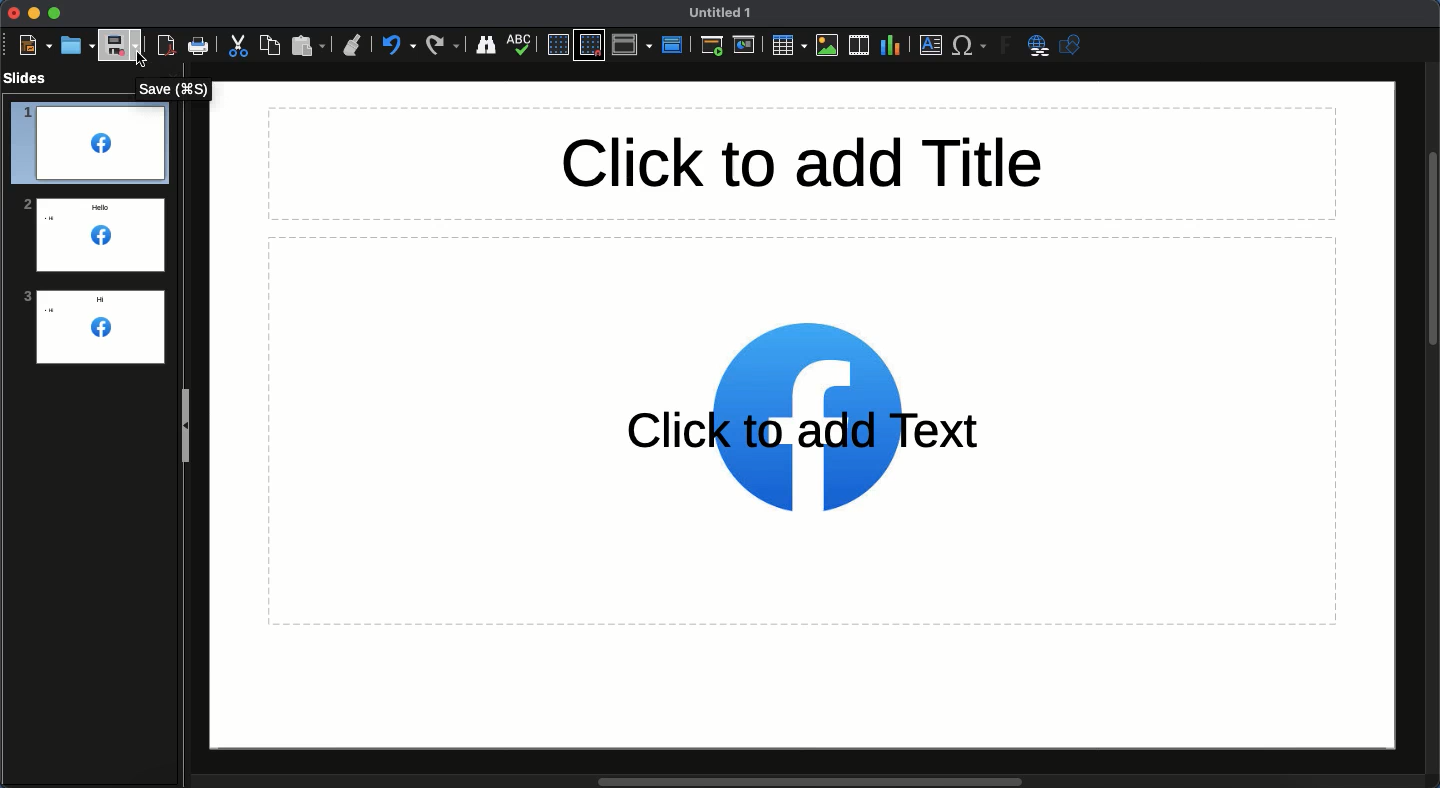 This screenshot has height=788, width=1440. Describe the element at coordinates (888, 47) in the screenshot. I see `Chart` at that location.